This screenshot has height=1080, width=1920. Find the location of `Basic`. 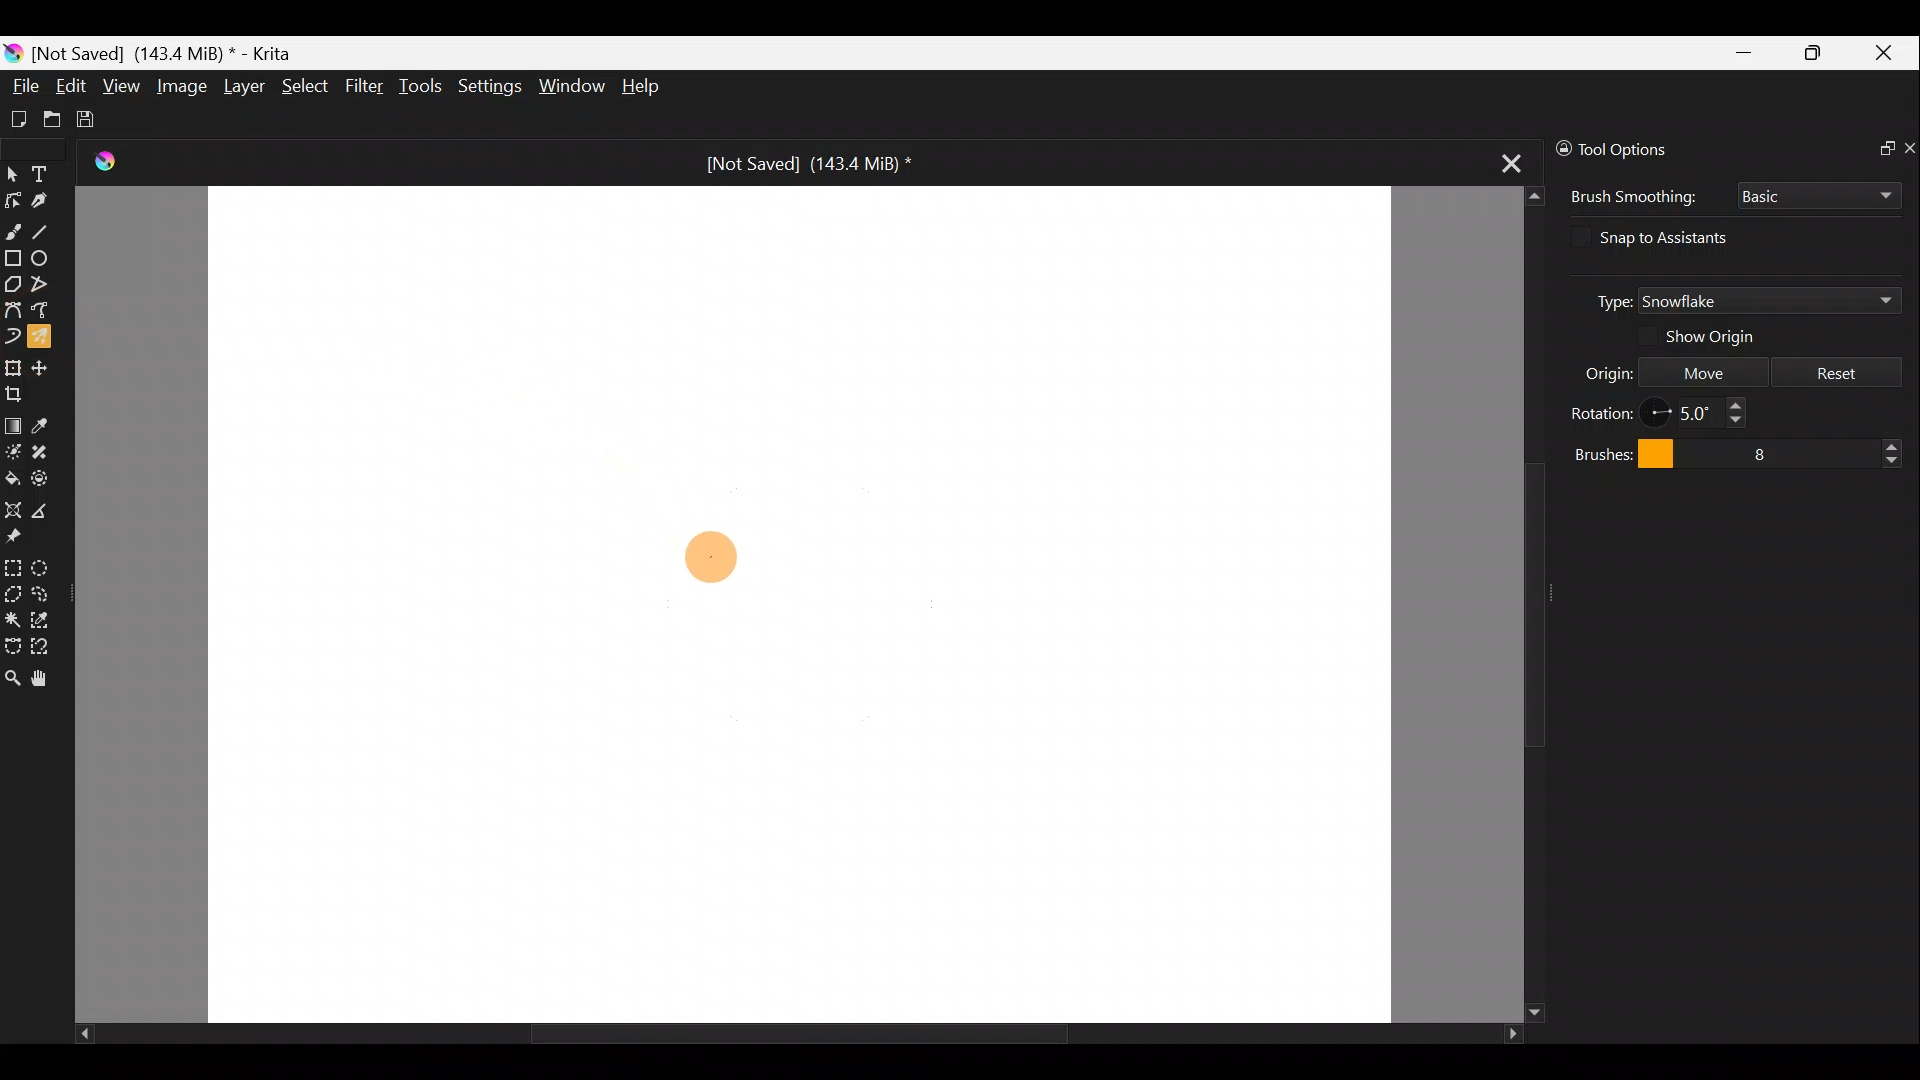

Basic is located at coordinates (1819, 197).